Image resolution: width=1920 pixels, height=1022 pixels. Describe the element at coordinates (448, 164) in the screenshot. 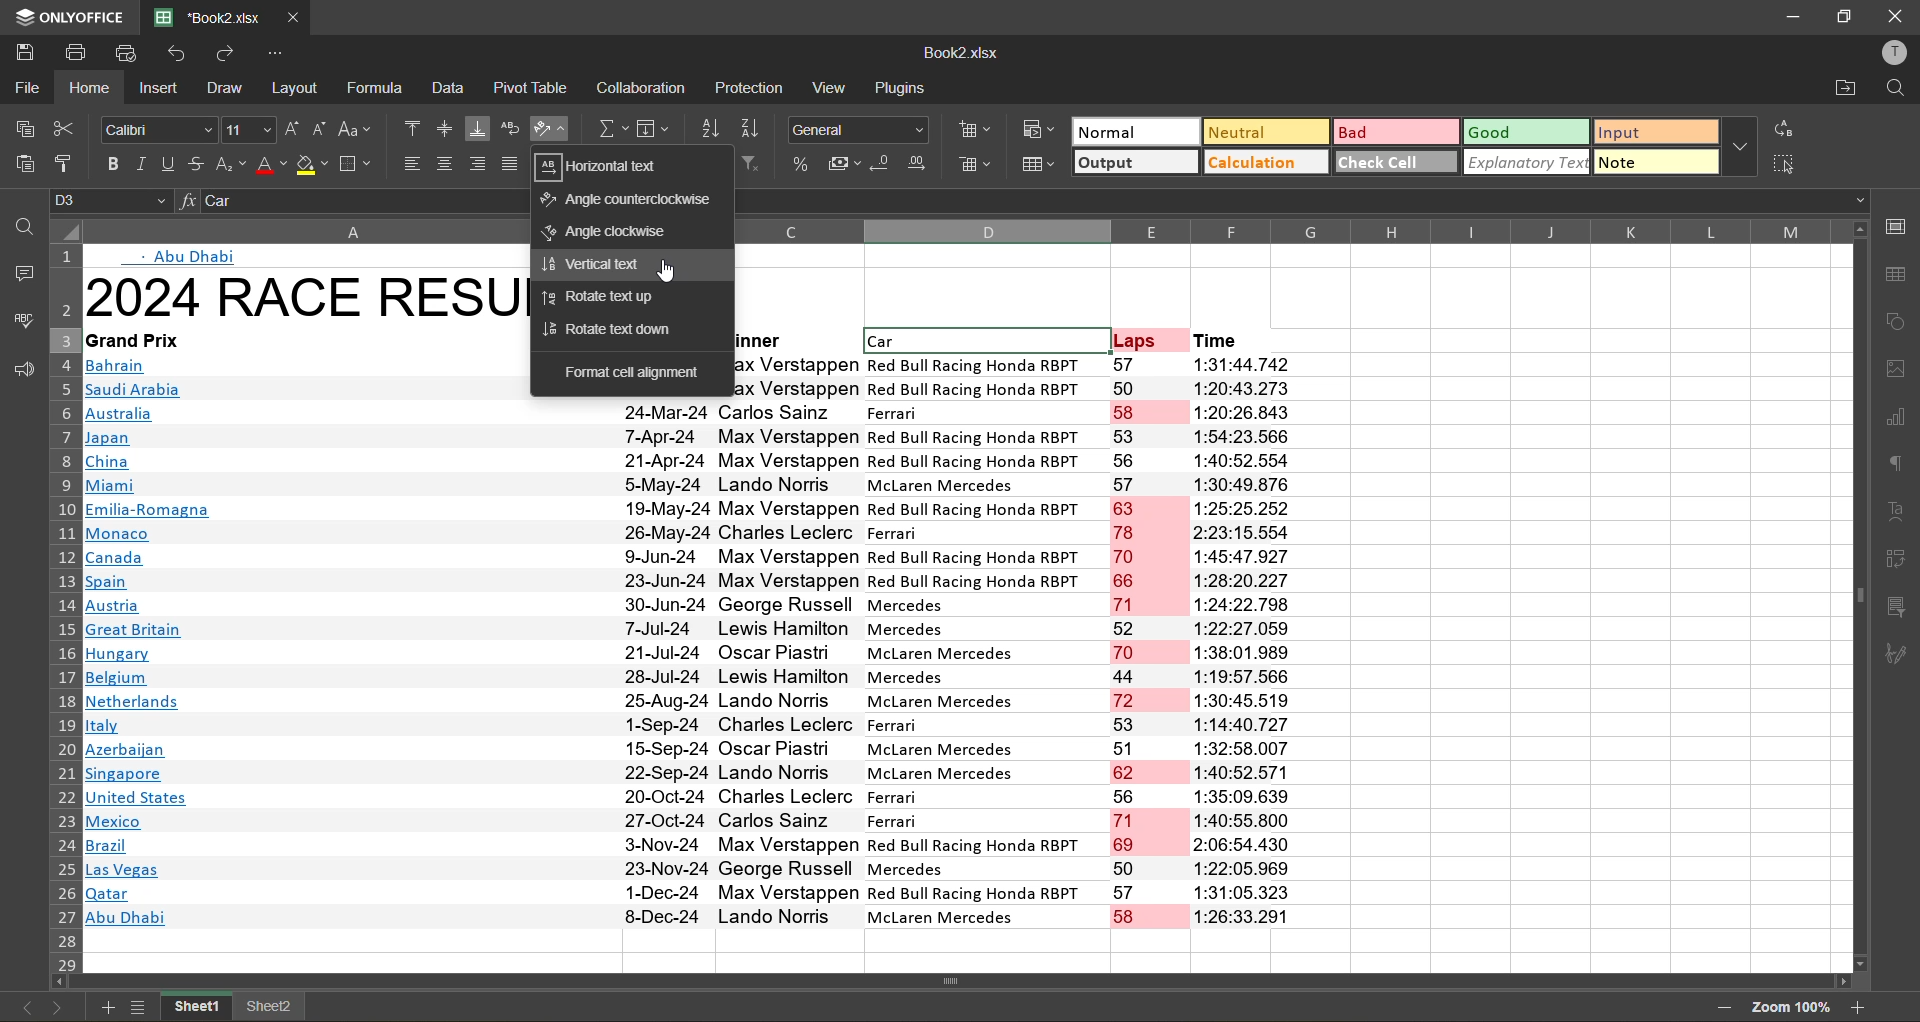

I see `align center` at that location.